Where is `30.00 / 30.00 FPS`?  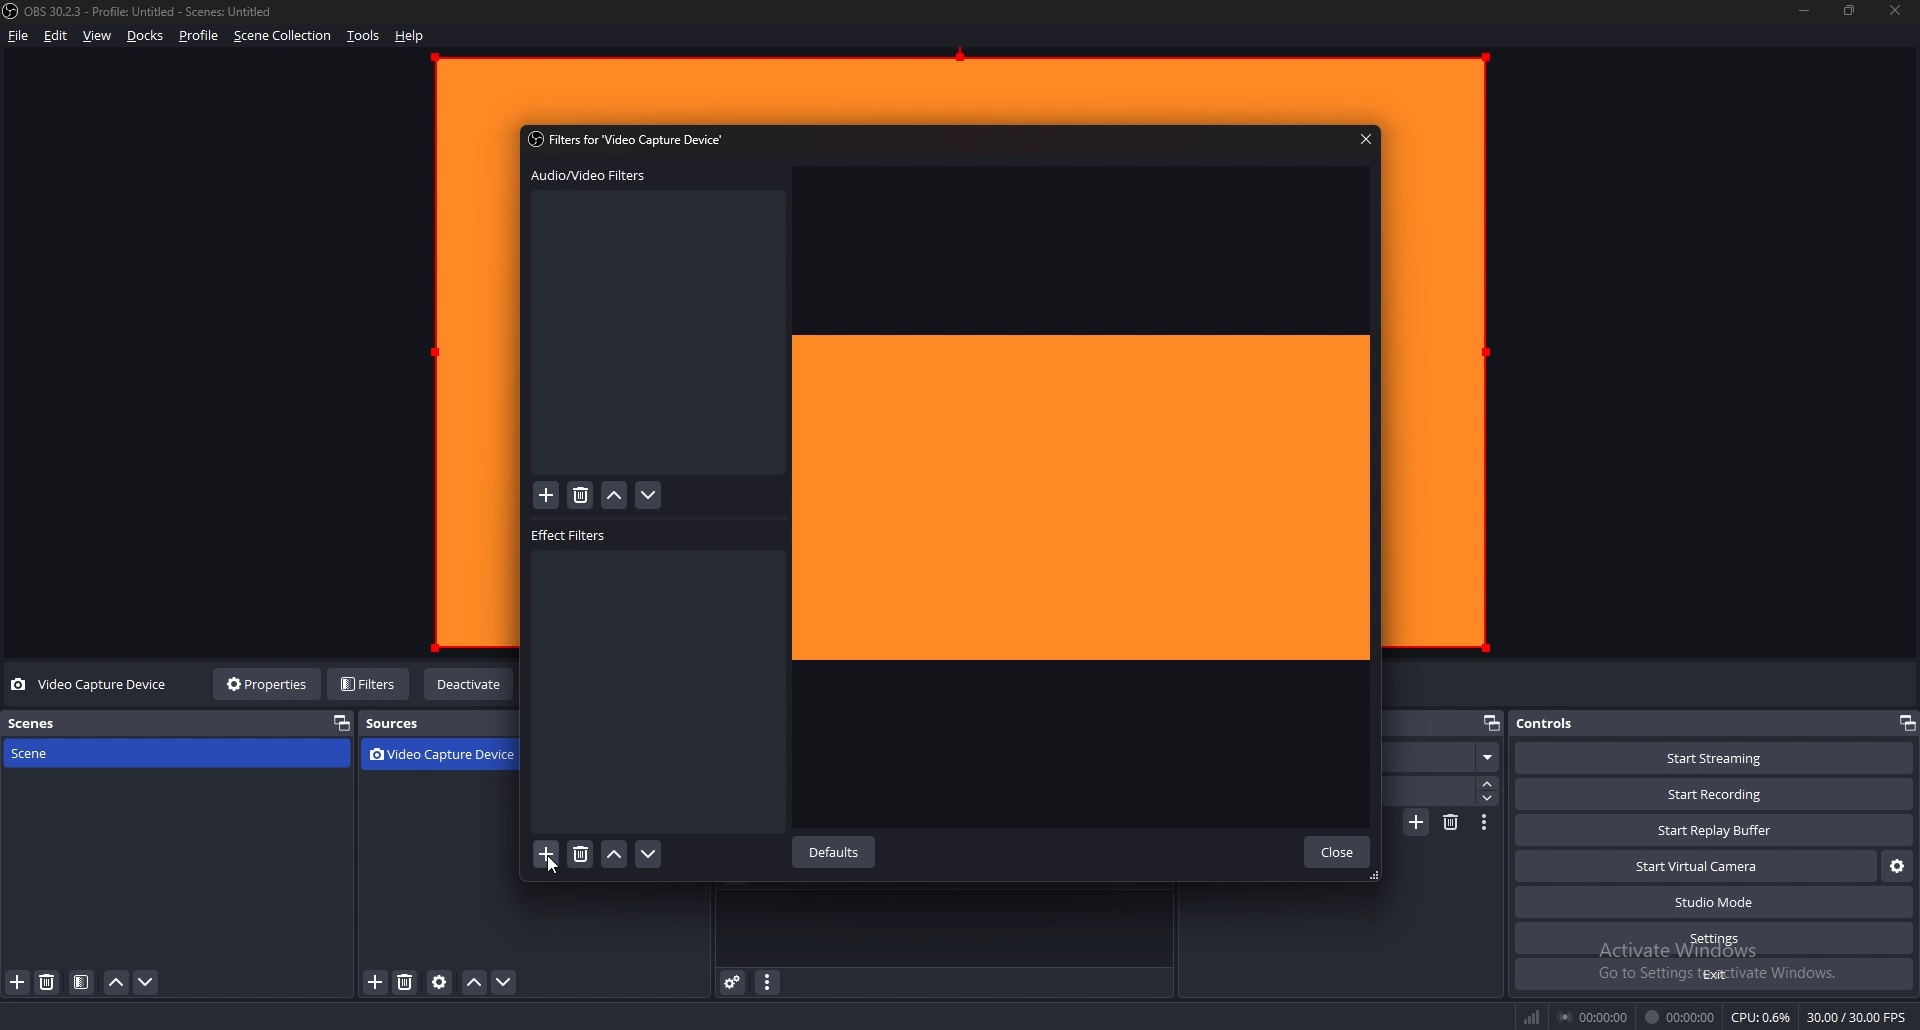 30.00 / 30.00 FPS is located at coordinates (1858, 1016).